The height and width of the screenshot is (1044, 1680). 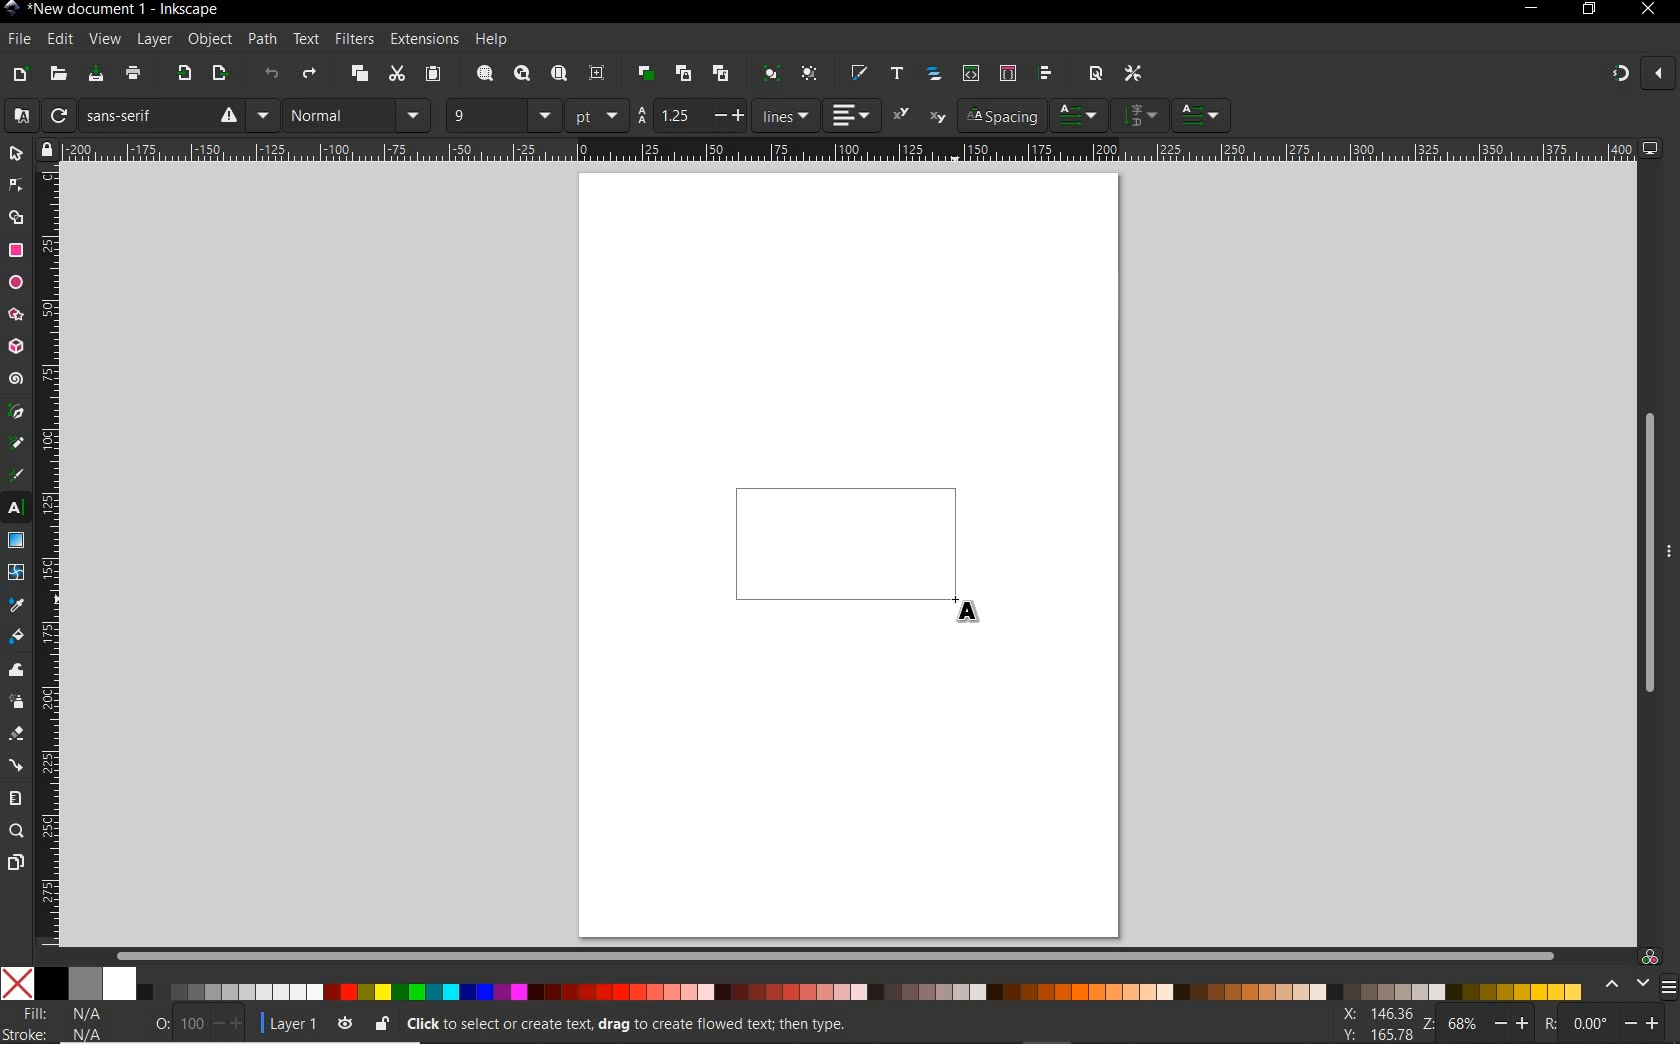 What do you see at coordinates (766, 1024) in the screenshot?
I see `no object selected` at bounding box center [766, 1024].